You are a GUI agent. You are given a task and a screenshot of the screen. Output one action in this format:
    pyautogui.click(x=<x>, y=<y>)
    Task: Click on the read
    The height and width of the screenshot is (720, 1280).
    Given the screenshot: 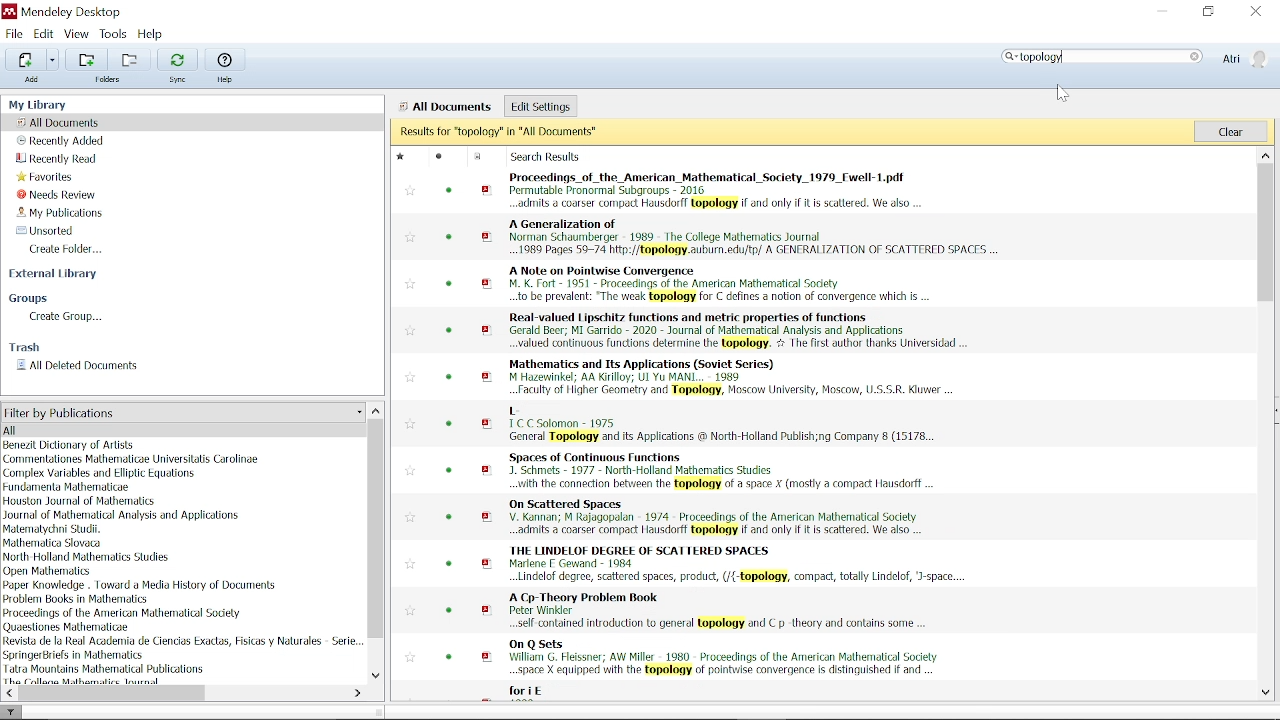 What is the action you would take?
    pyautogui.click(x=450, y=564)
    